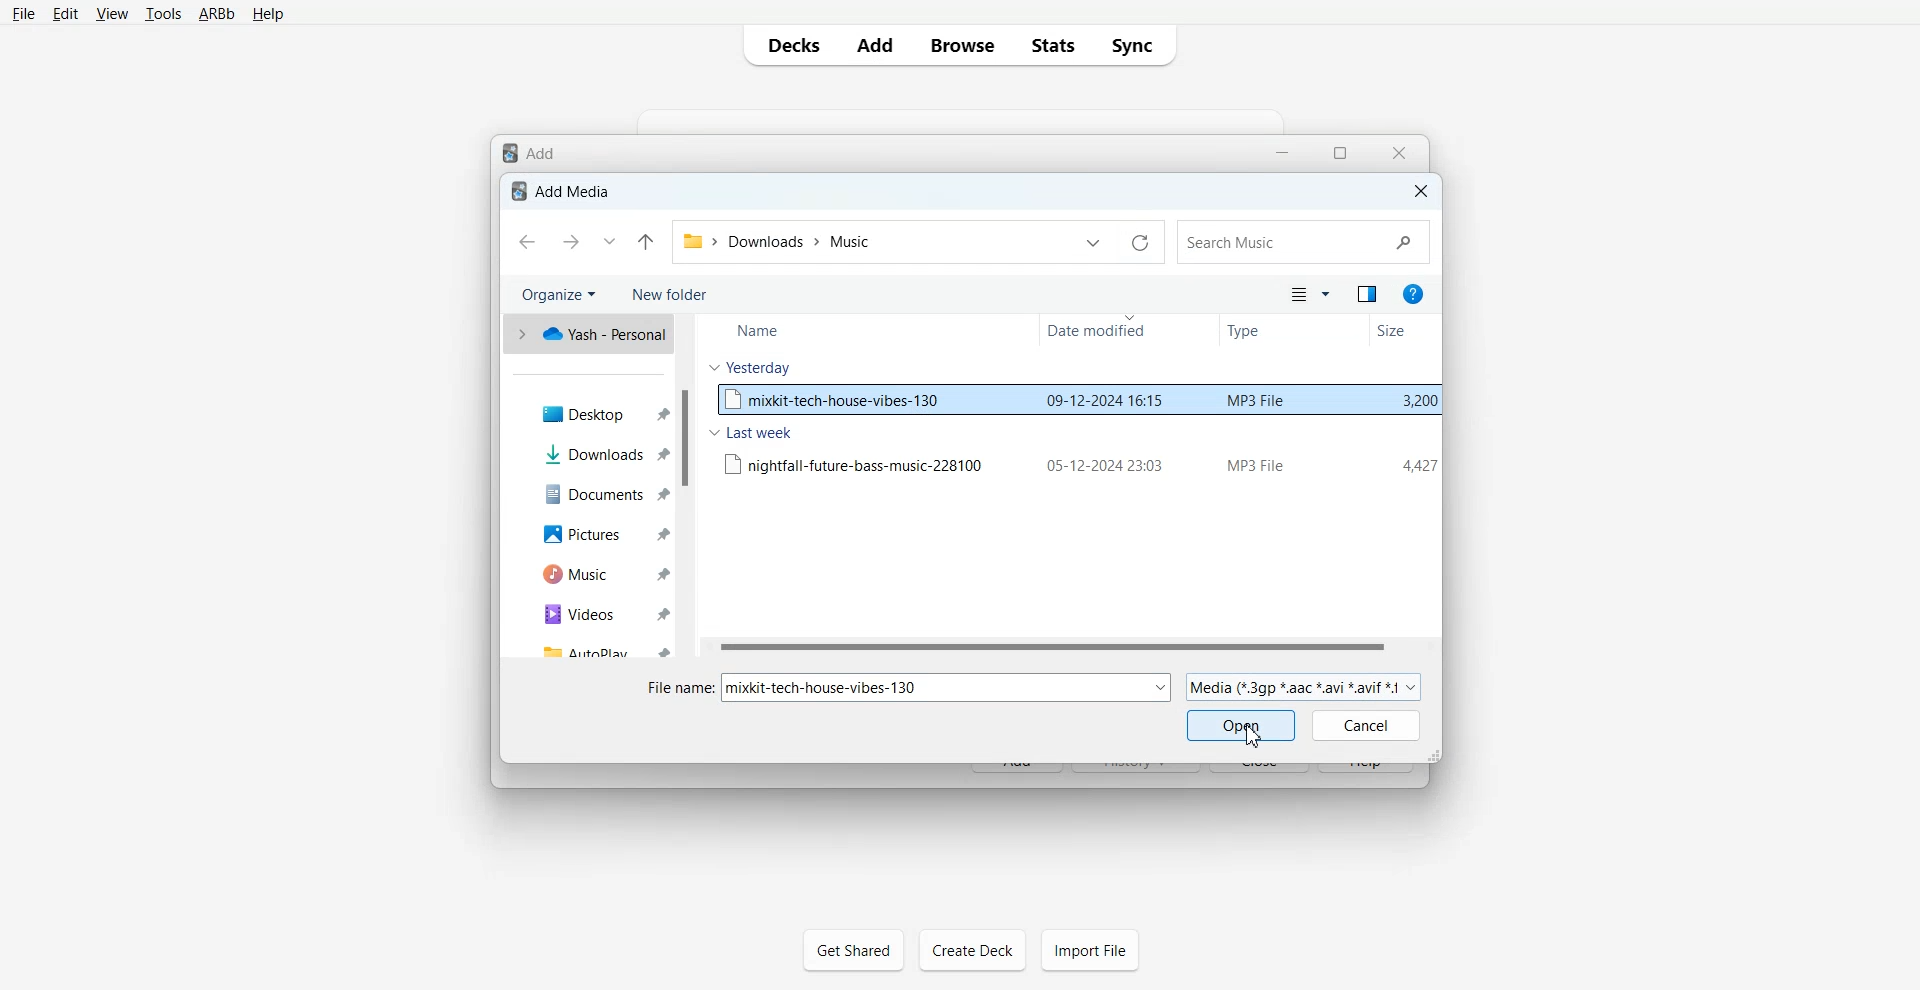  I want to click on Vertical scroll bar, so click(688, 486).